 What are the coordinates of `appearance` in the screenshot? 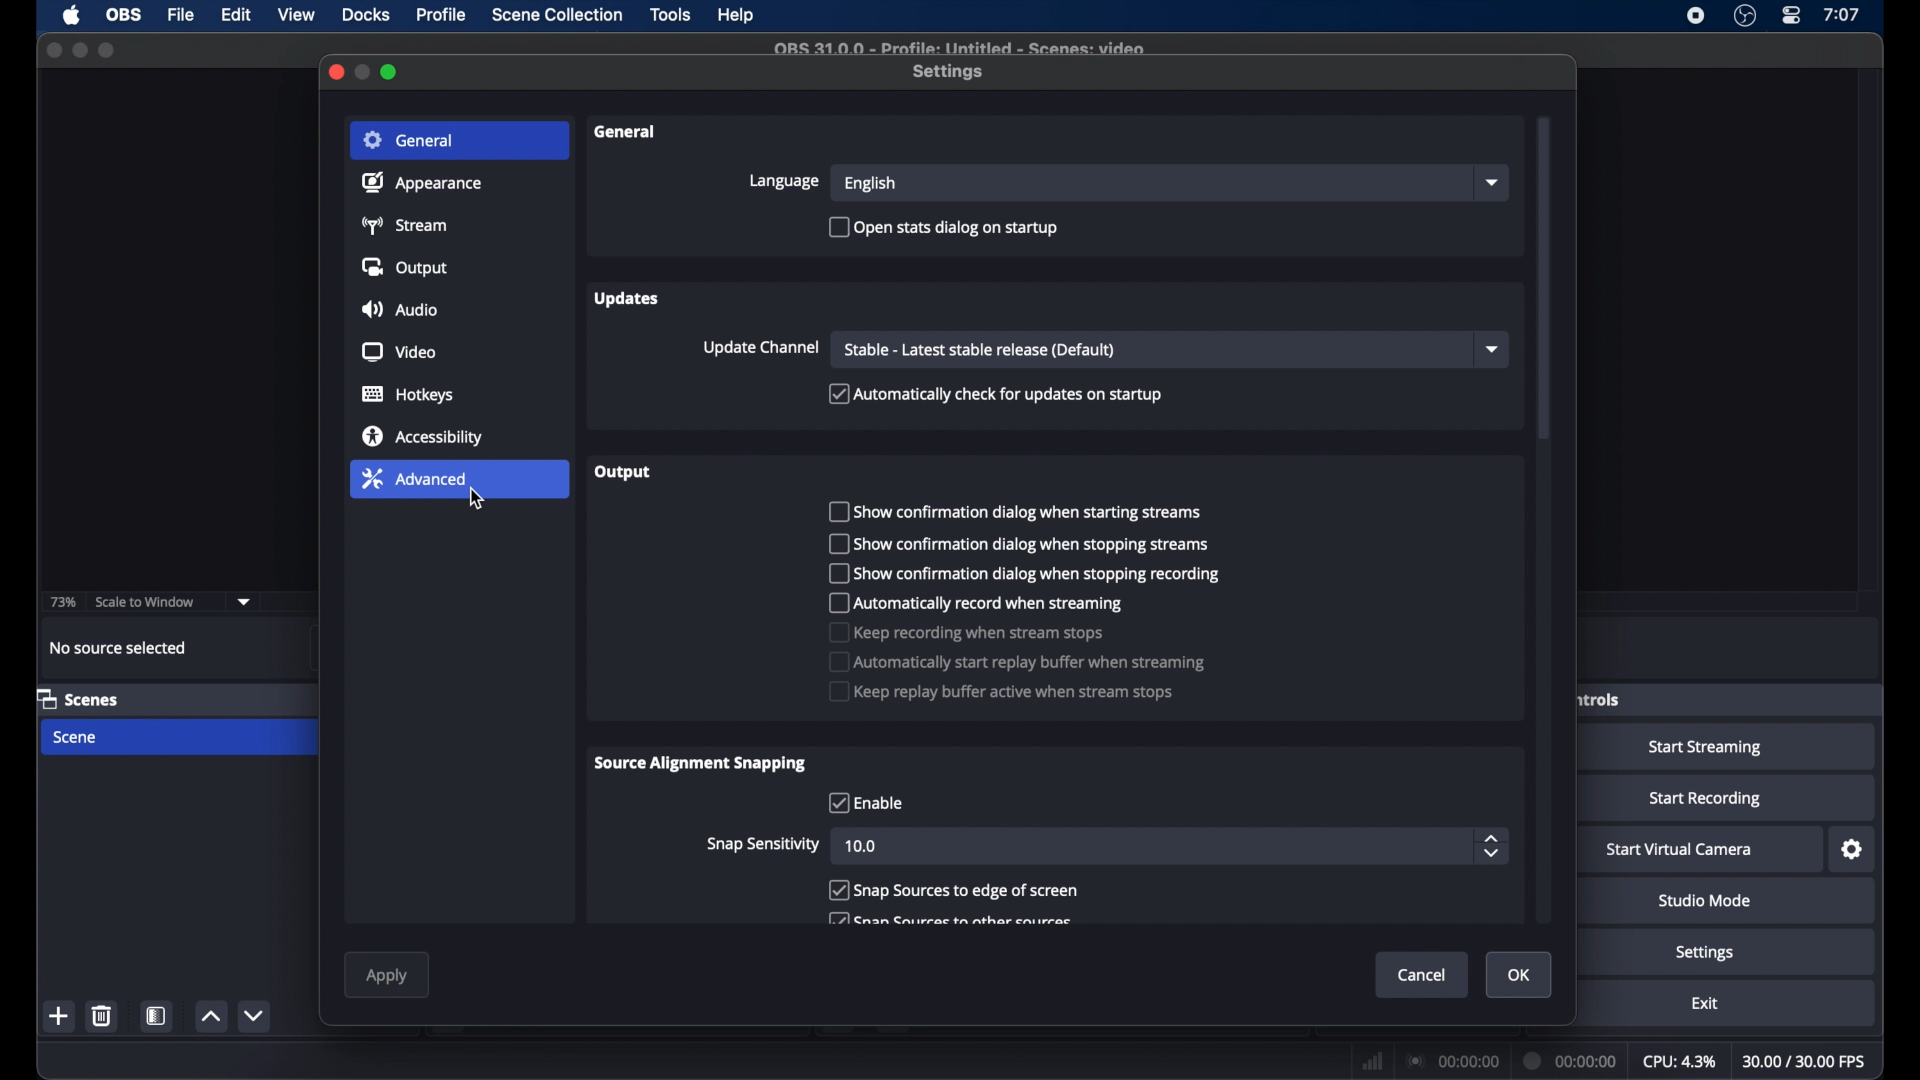 It's located at (424, 182).